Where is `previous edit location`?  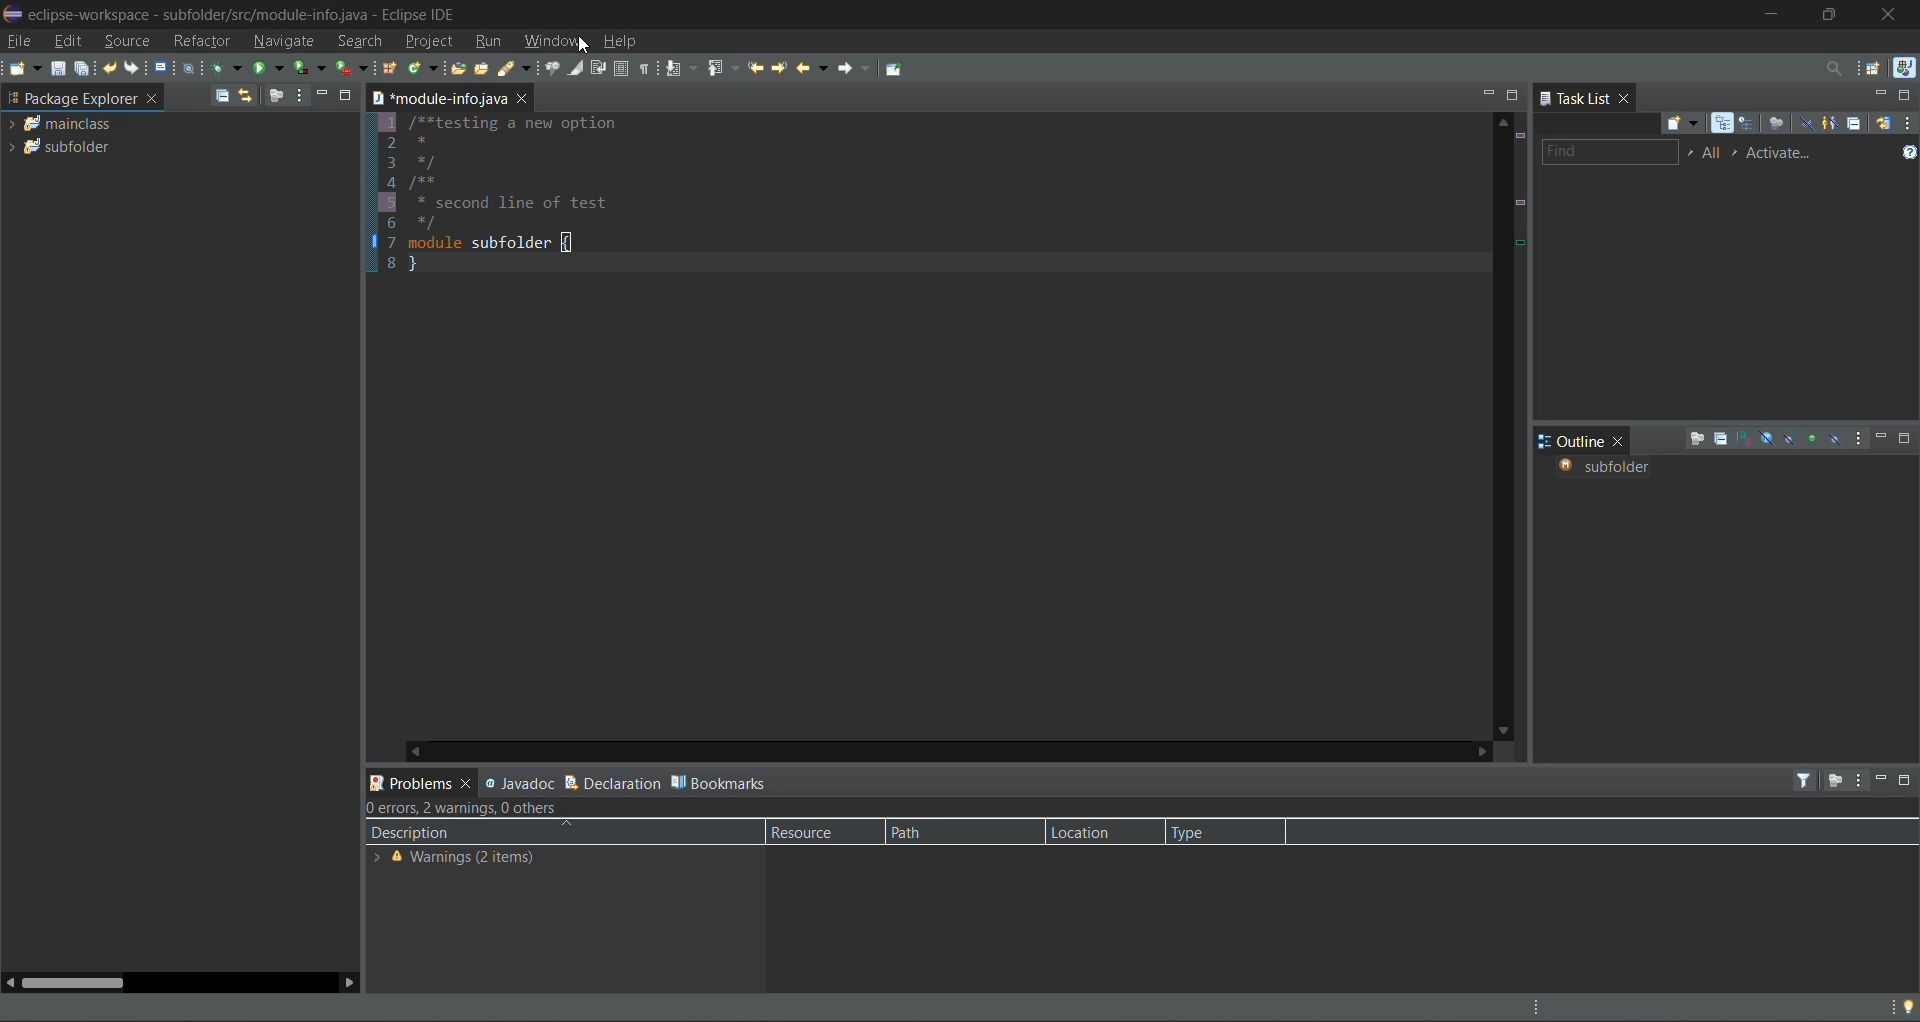 previous edit location is located at coordinates (759, 68).